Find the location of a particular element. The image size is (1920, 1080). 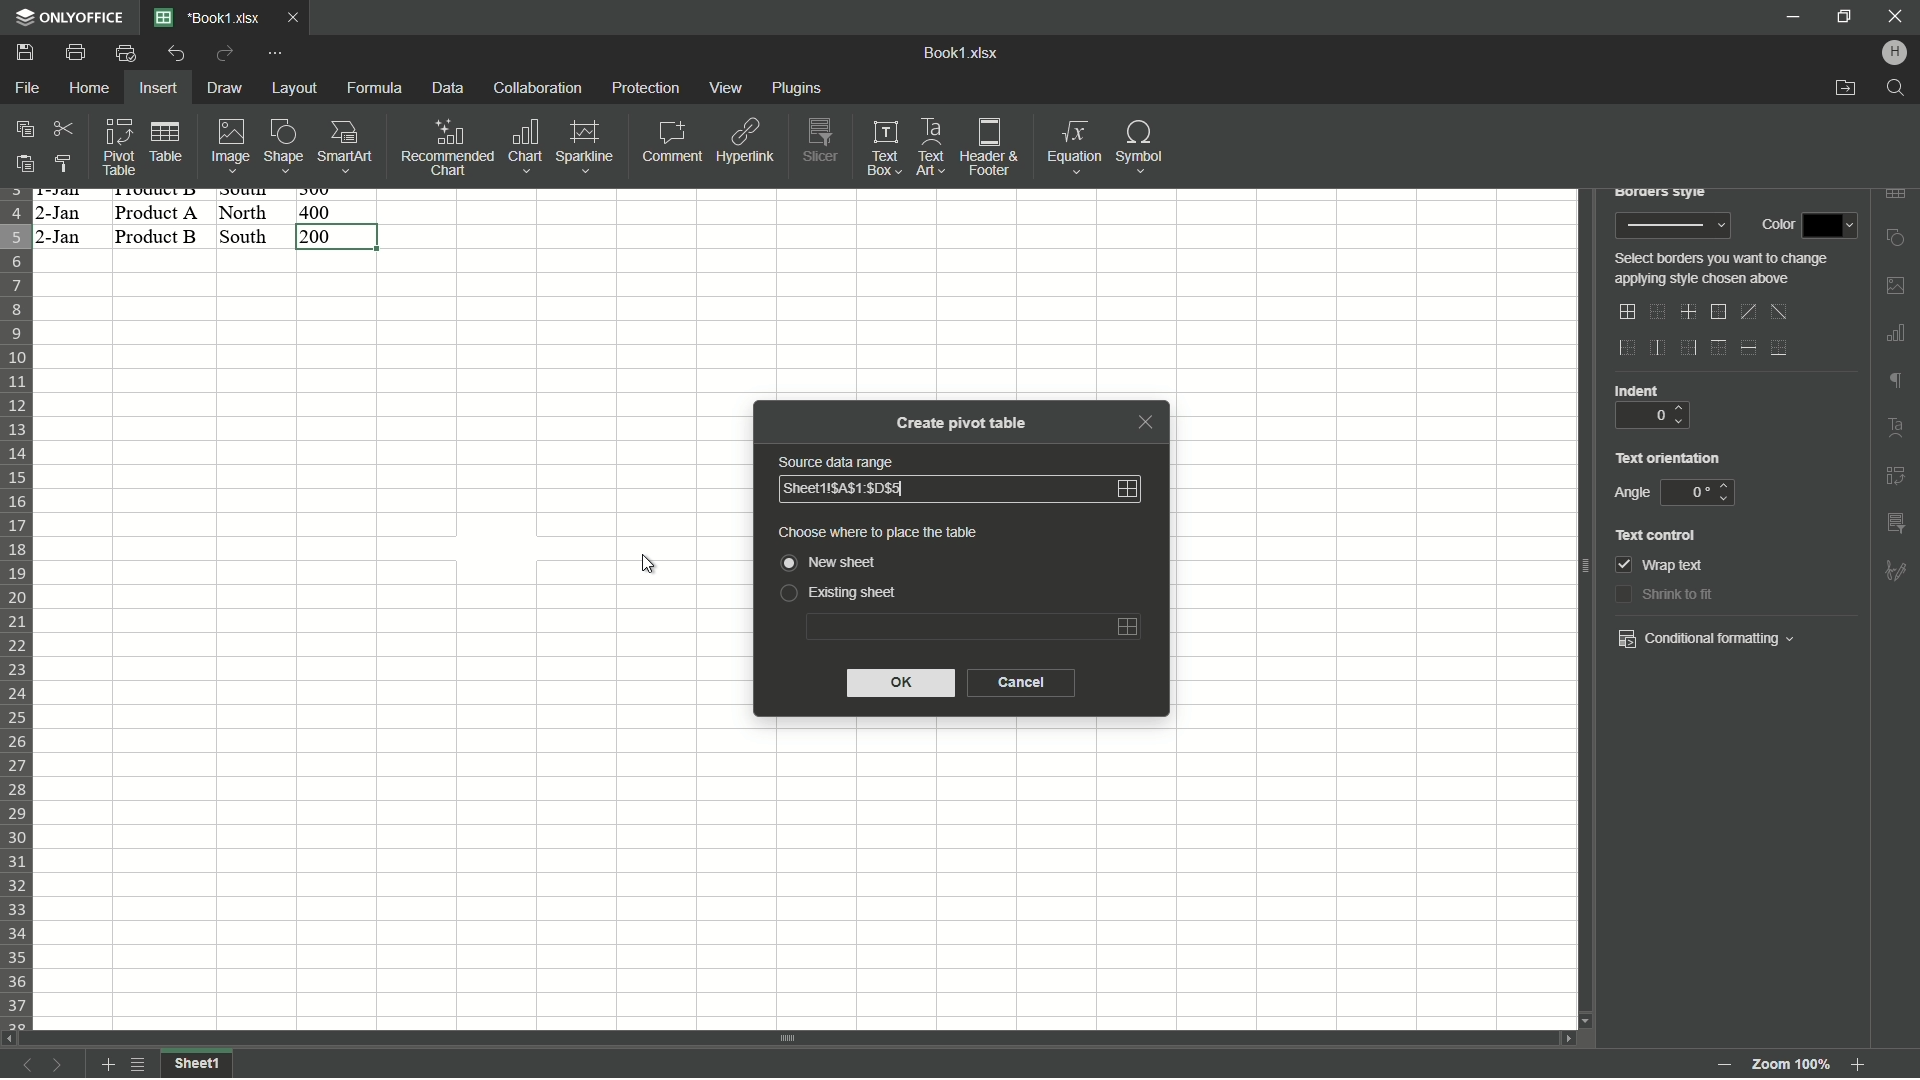

ok is located at coordinates (905, 683).